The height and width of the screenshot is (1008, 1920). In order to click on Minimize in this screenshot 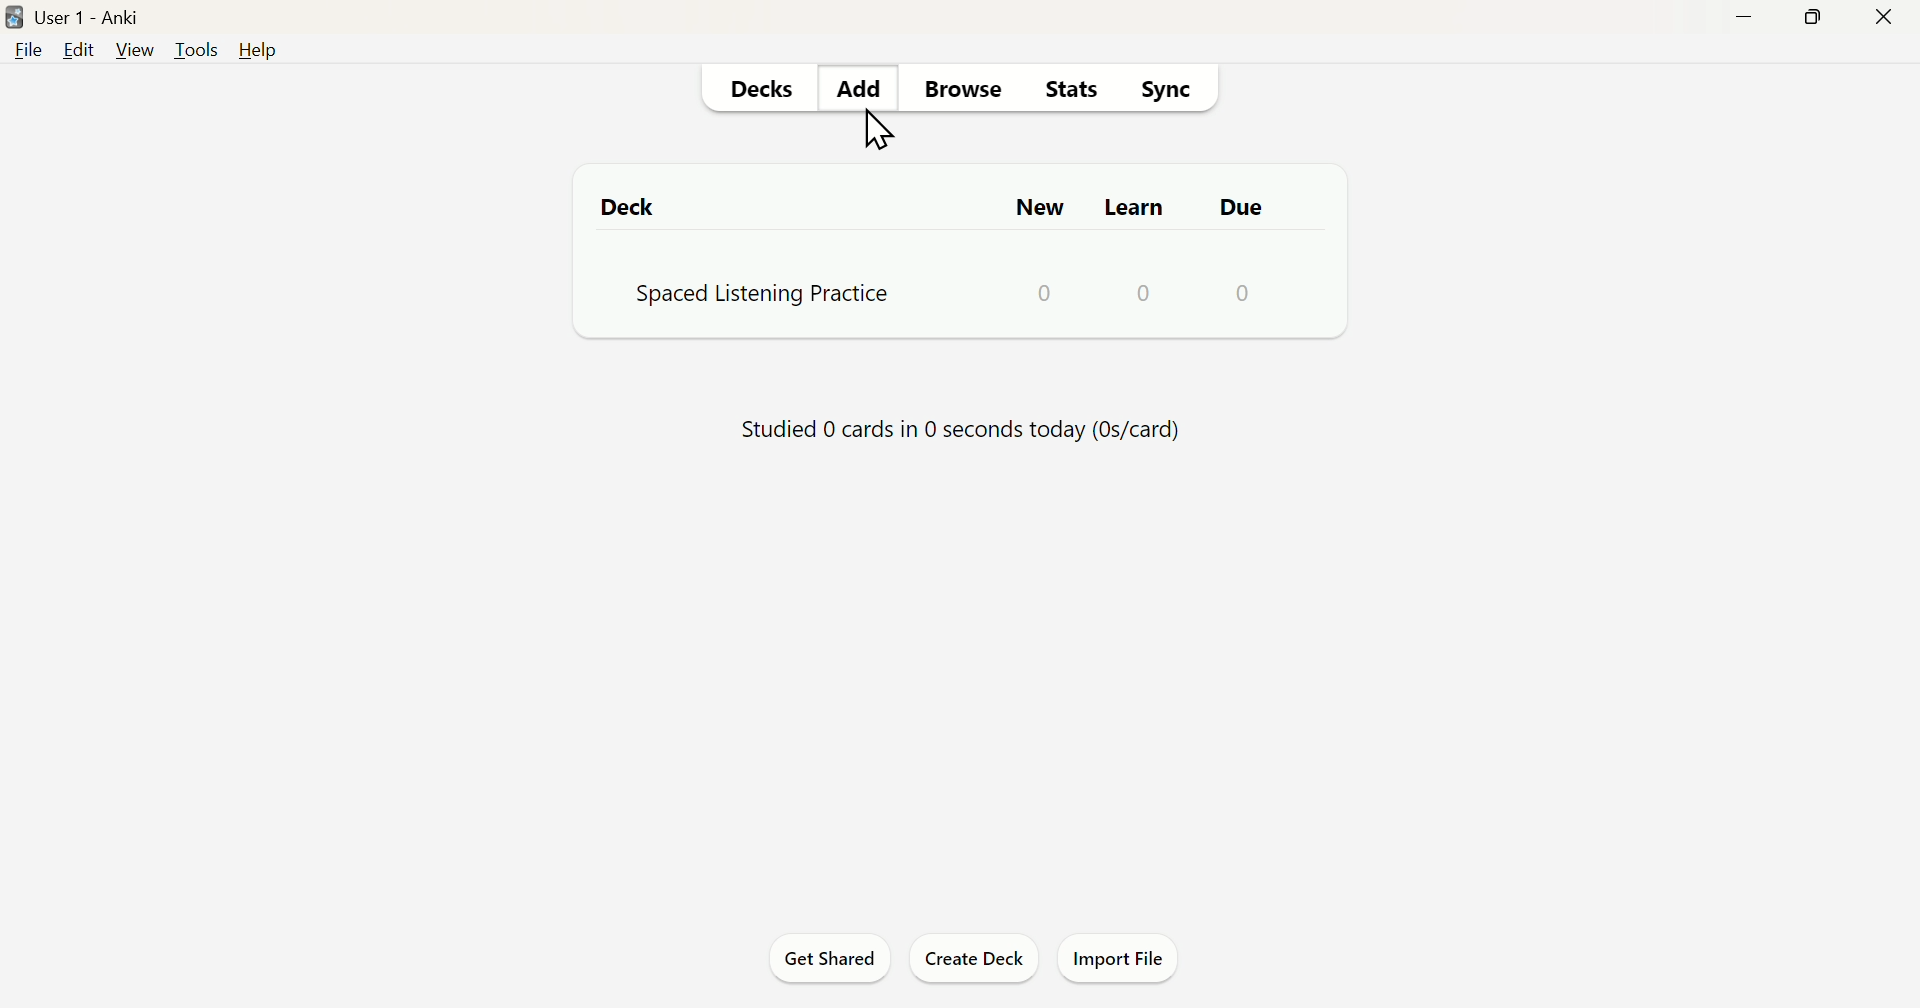, I will do `click(1745, 21)`.